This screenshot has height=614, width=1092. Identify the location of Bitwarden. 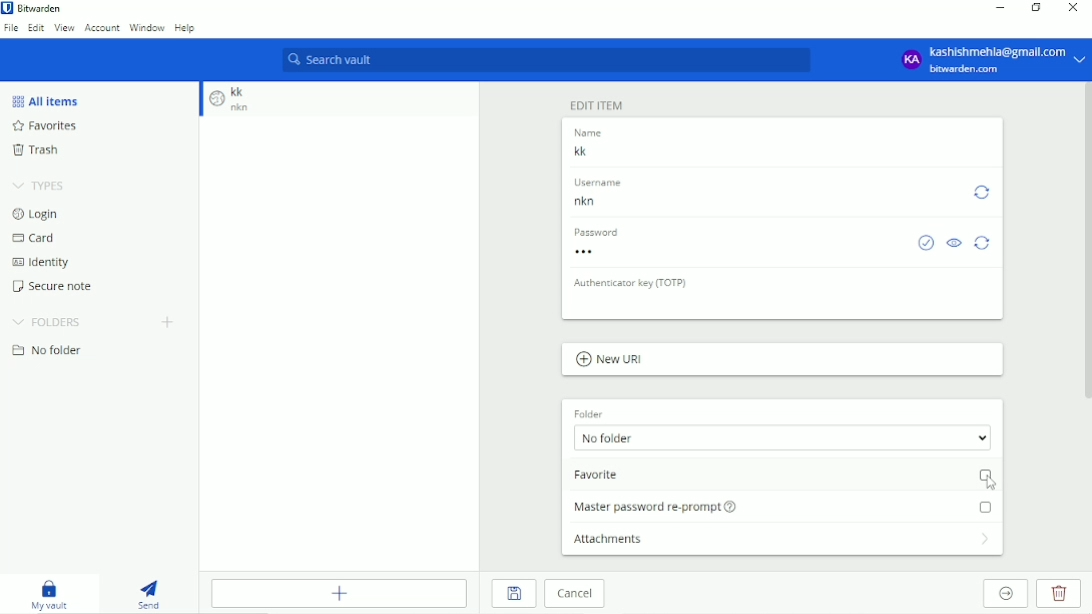
(35, 9).